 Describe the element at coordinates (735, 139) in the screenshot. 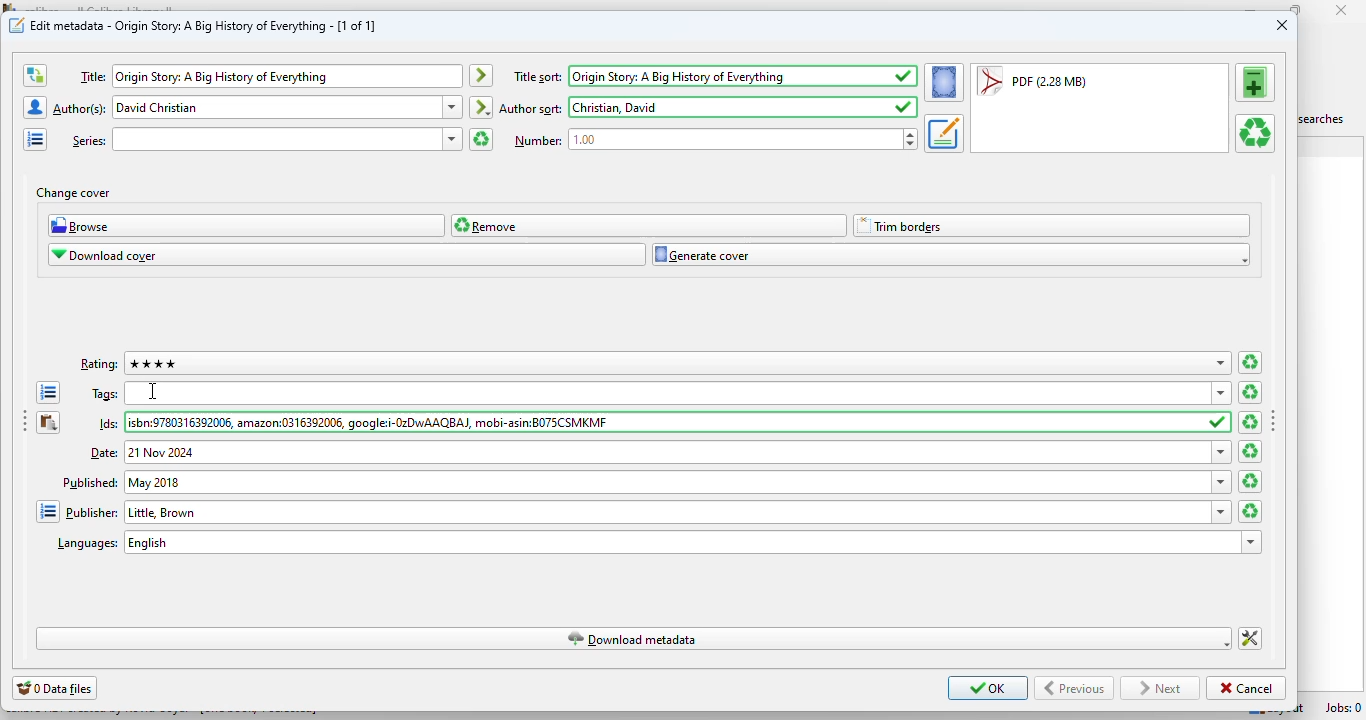

I see `Number: 1.00` at that location.